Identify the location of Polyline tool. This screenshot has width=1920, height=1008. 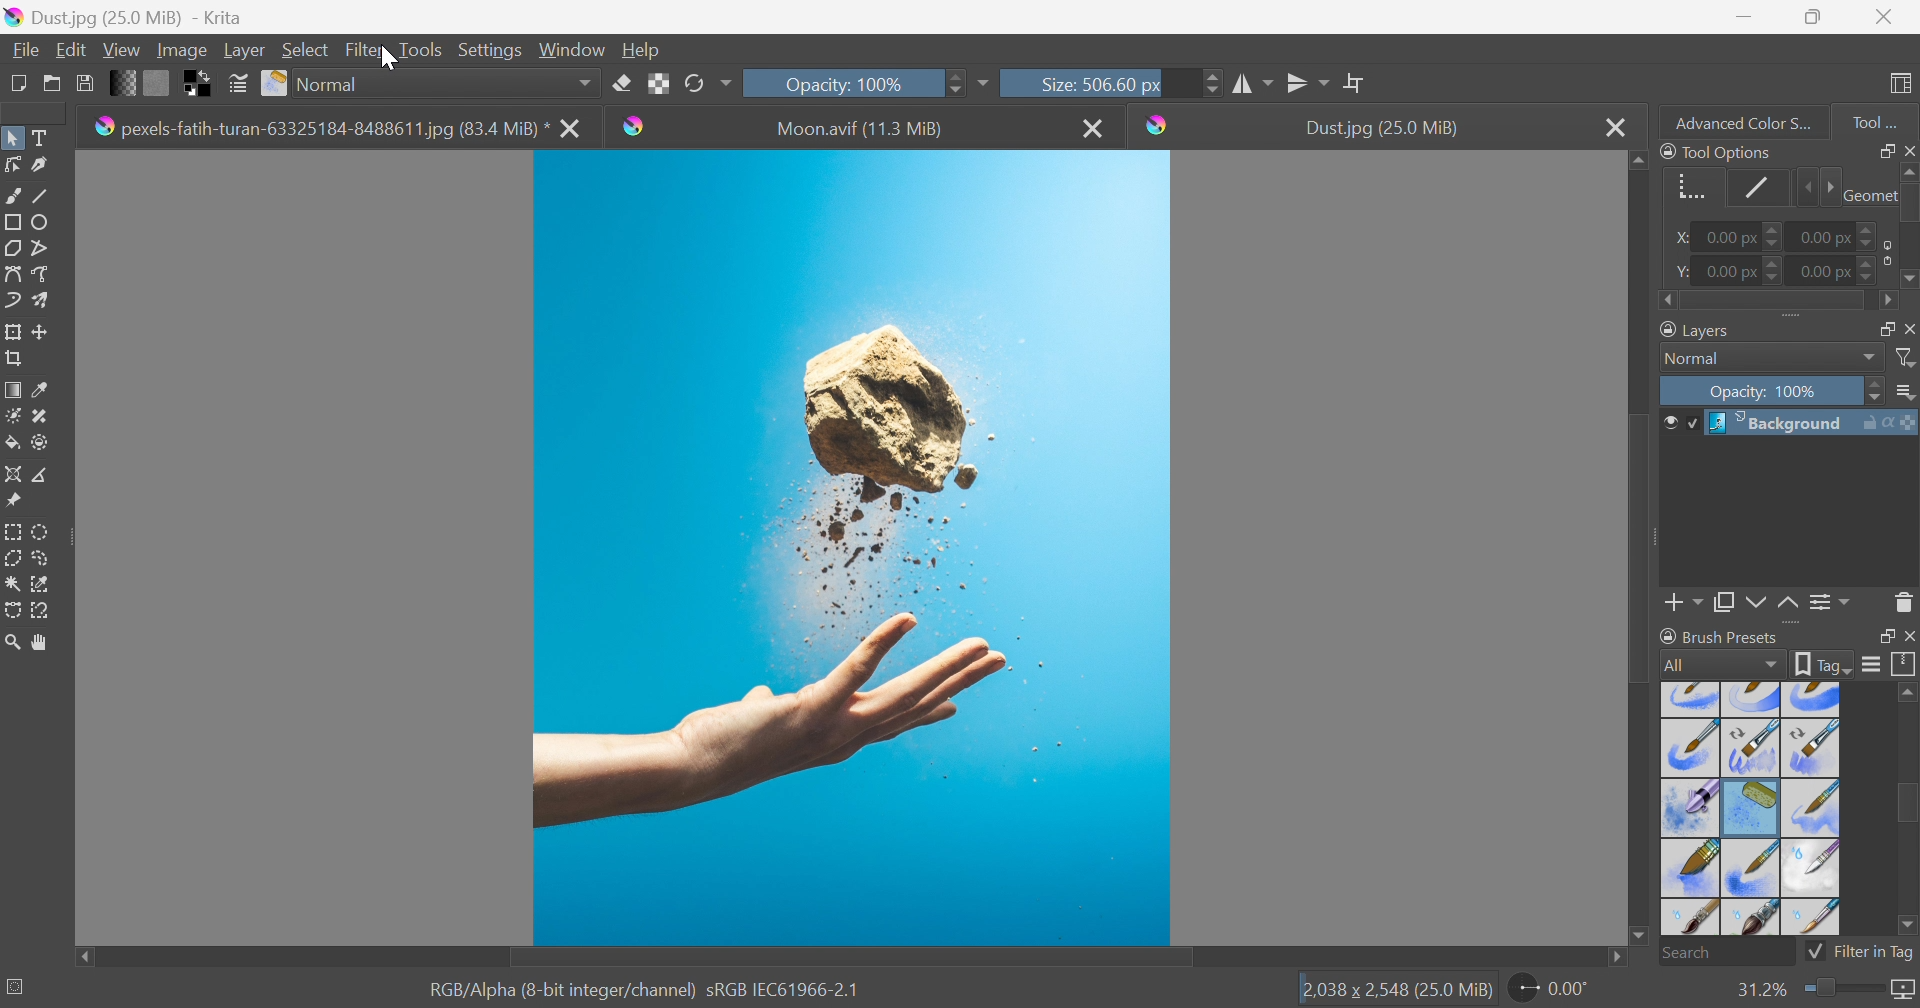
(48, 246).